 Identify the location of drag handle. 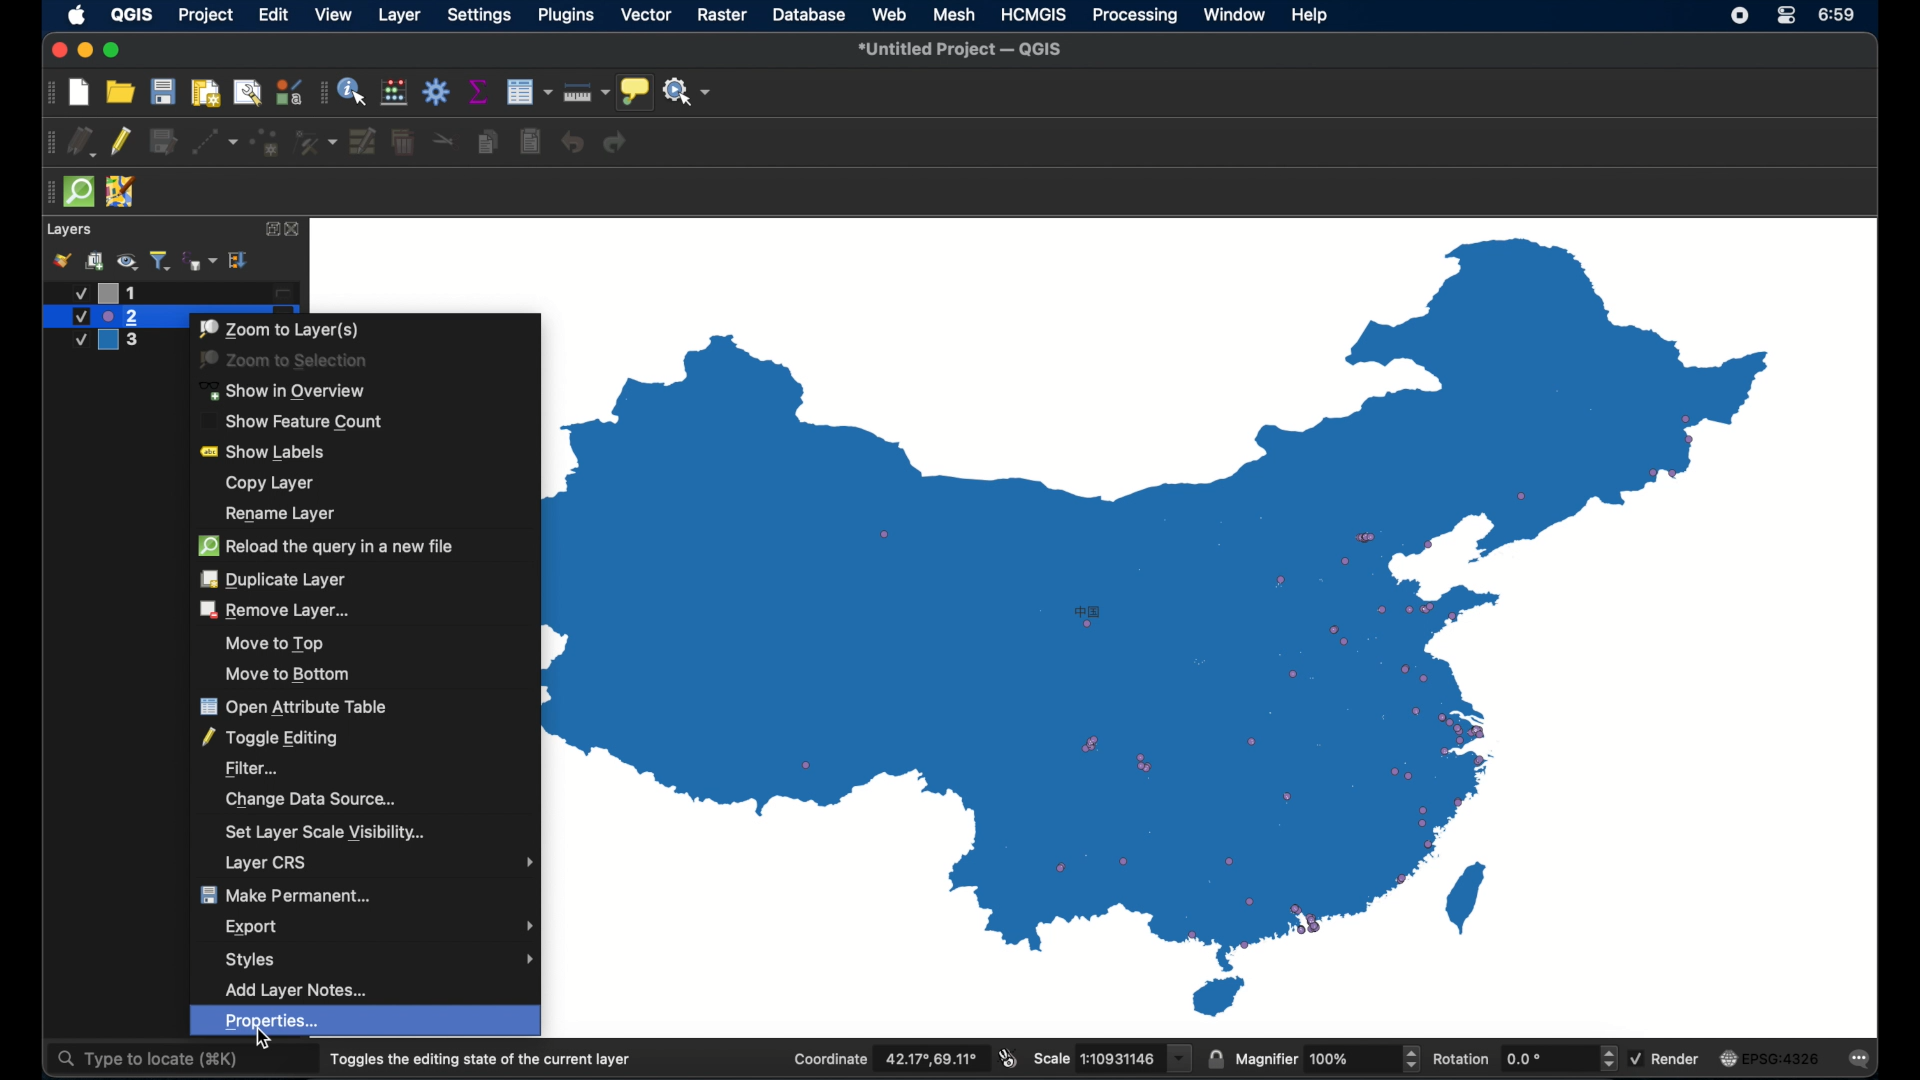
(323, 91).